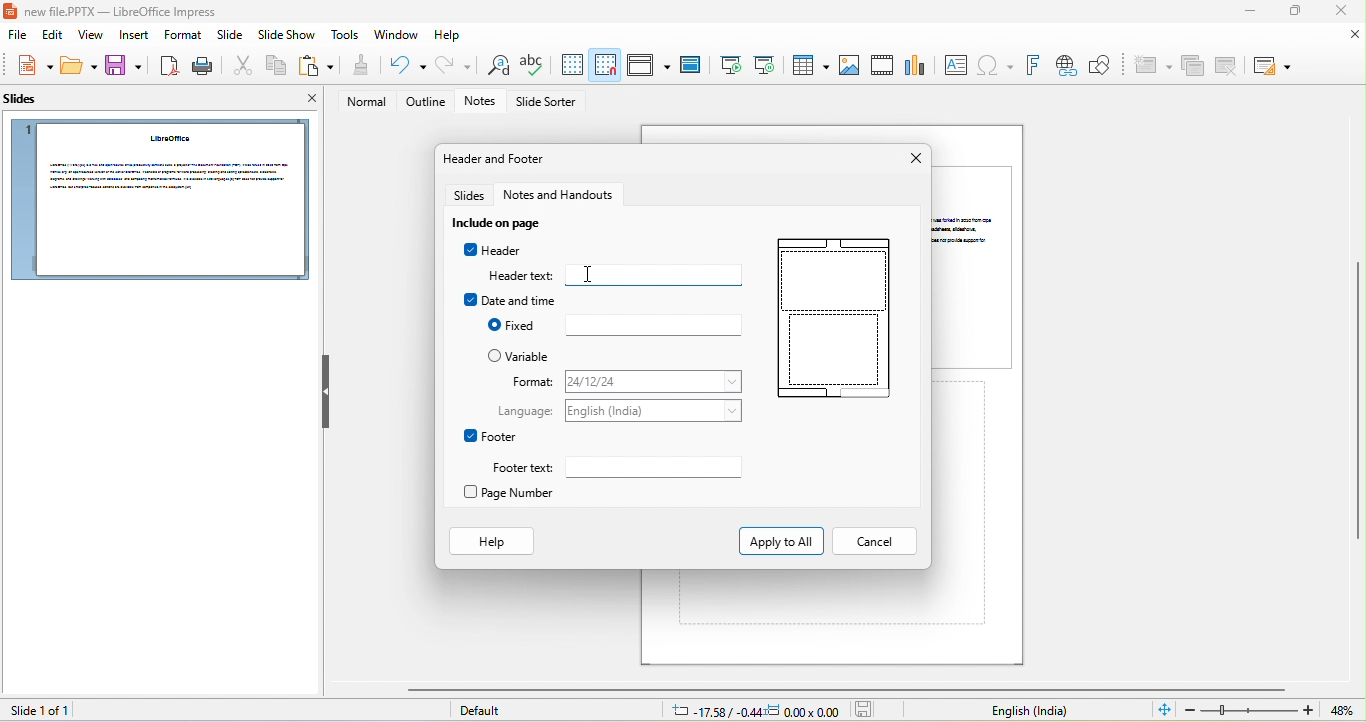 The image size is (1366, 722). What do you see at coordinates (449, 36) in the screenshot?
I see `help` at bounding box center [449, 36].